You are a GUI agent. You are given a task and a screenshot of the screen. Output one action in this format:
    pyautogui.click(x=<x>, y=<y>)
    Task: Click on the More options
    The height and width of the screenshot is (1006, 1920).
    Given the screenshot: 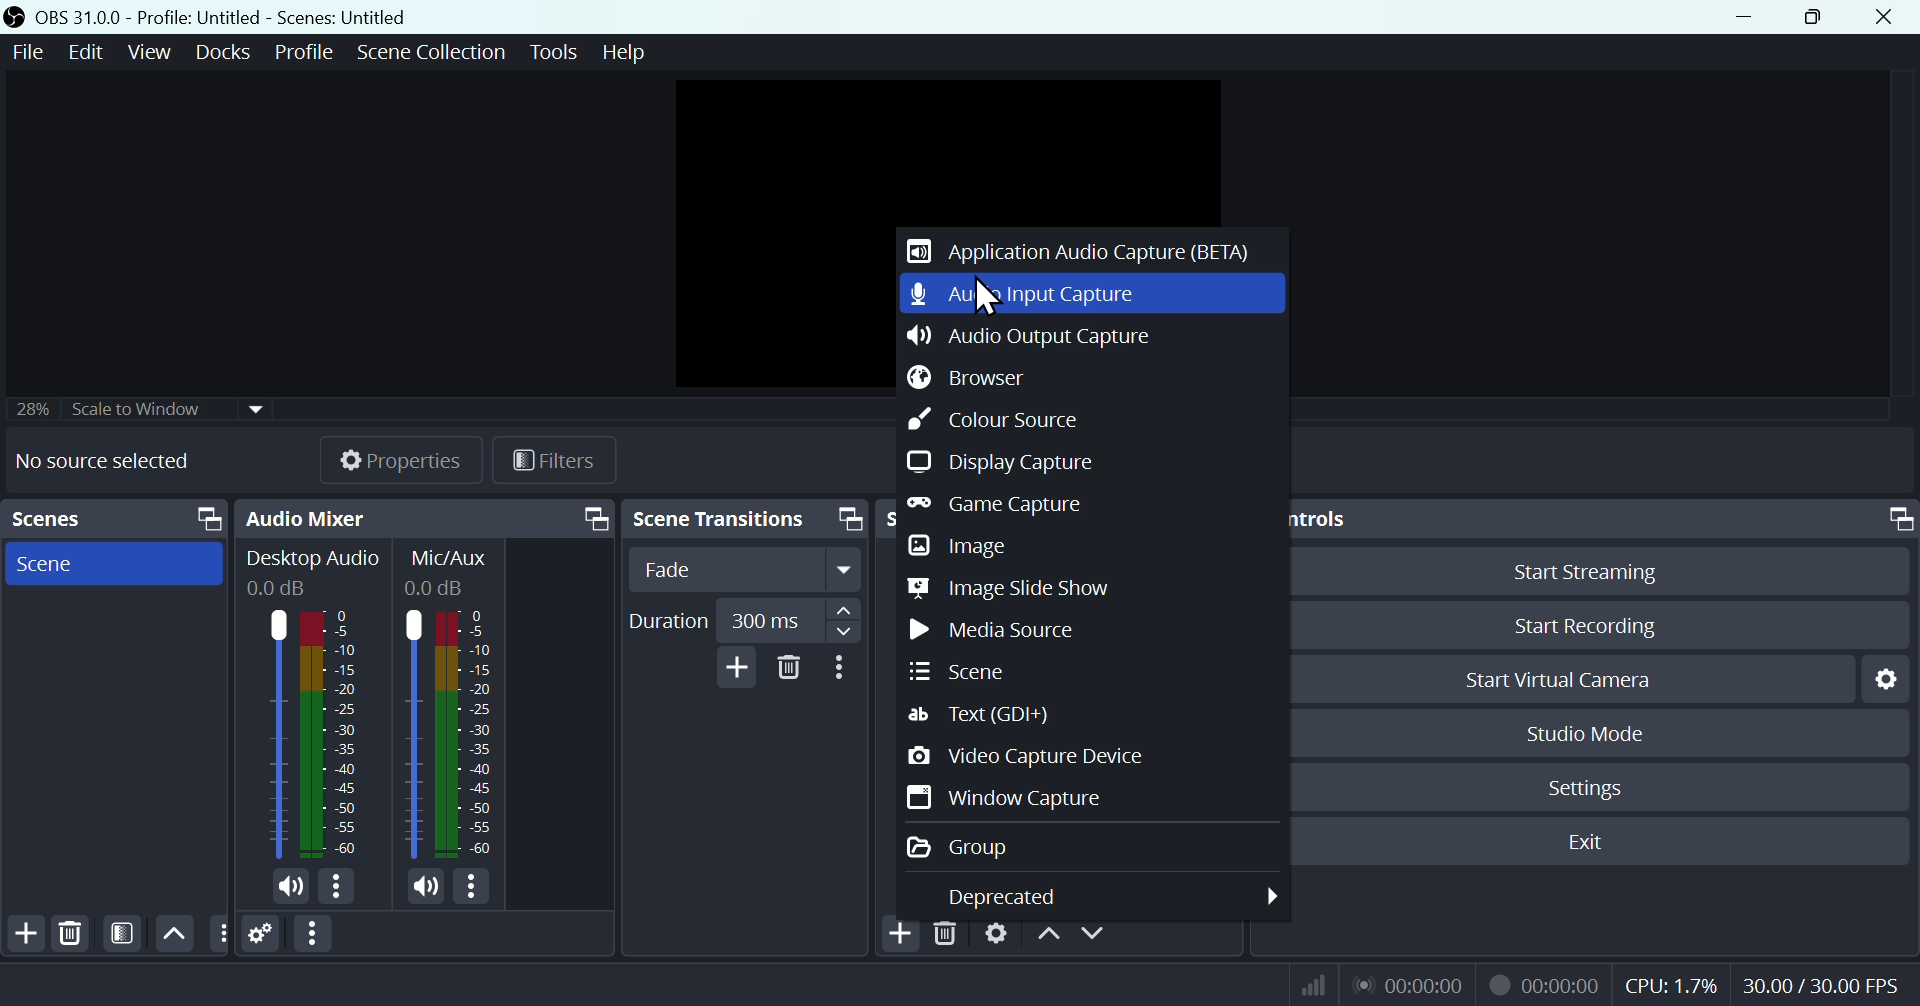 What is the action you would take?
    pyautogui.click(x=475, y=886)
    